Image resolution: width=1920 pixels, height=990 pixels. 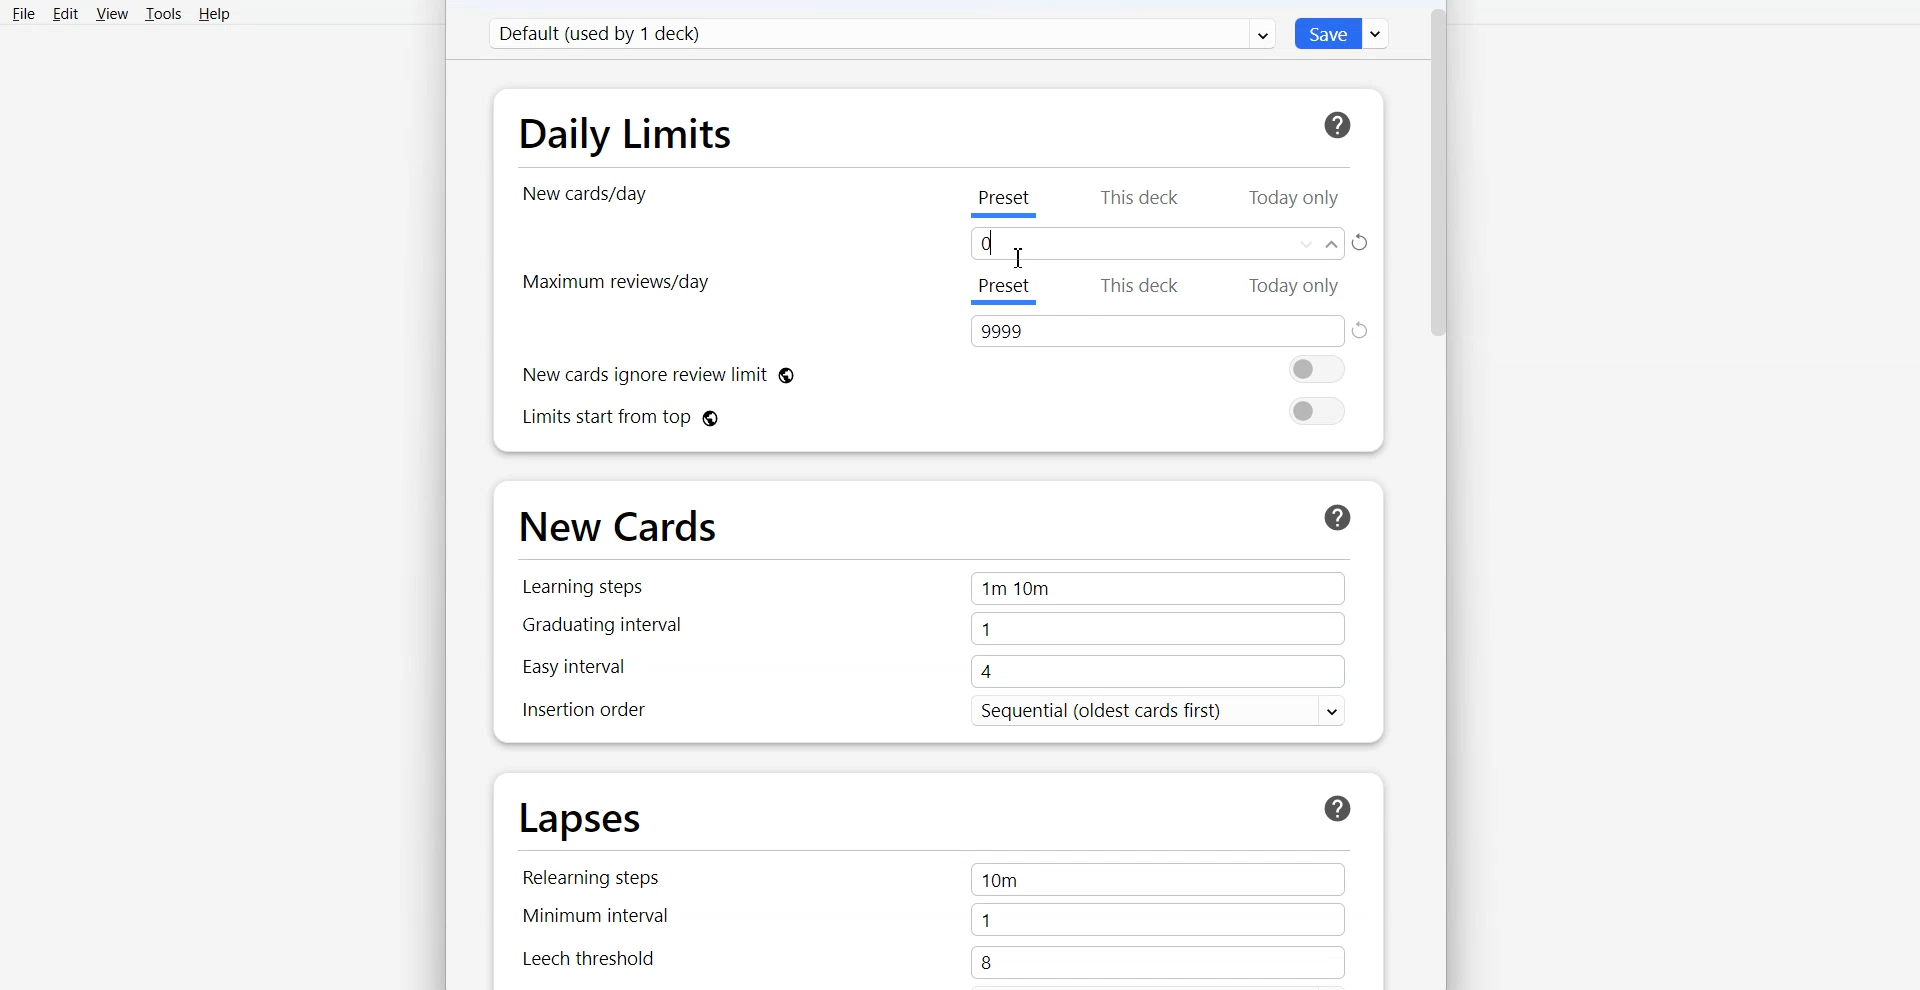 What do you see at coordinates (1365, 329) in the screenshot?
I see `Reset` at bounding box center [1365, 329].